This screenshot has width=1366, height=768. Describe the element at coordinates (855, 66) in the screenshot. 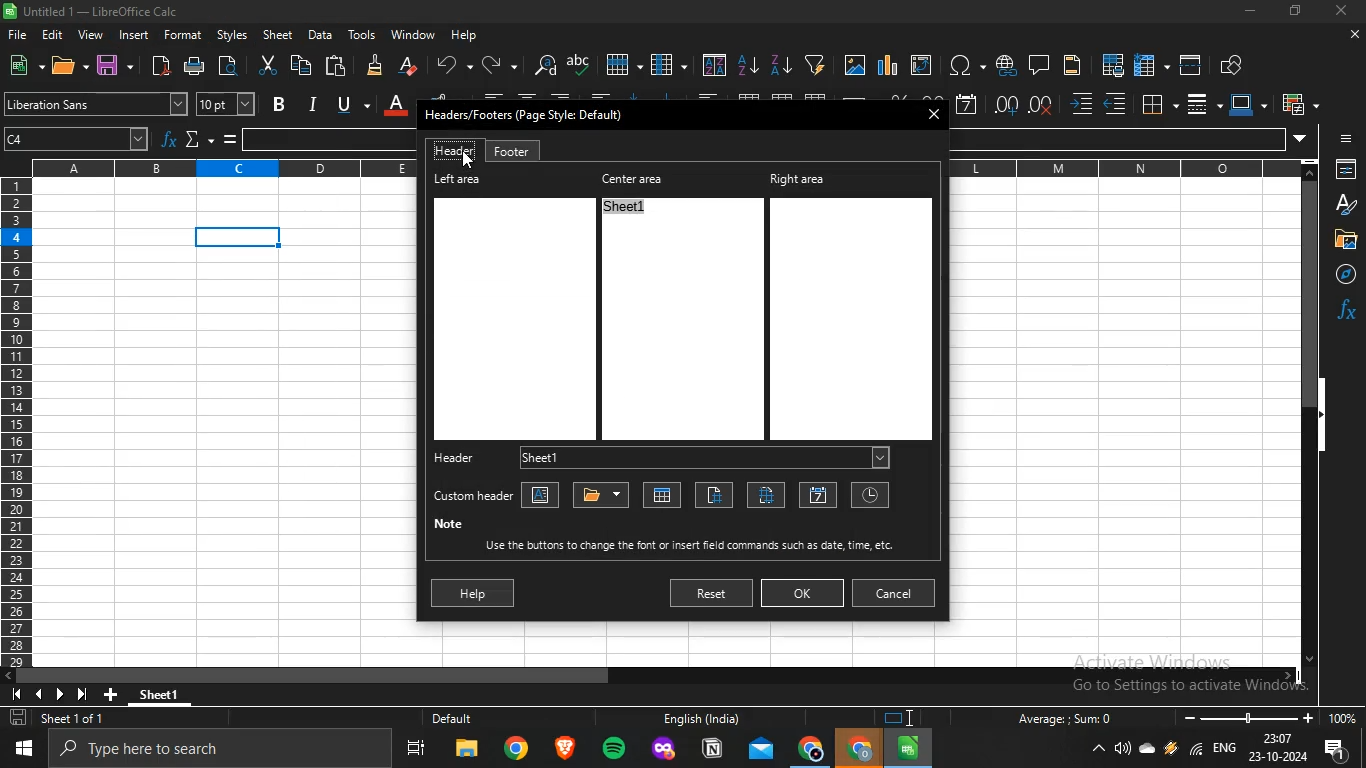

I see `insert images` at that location.